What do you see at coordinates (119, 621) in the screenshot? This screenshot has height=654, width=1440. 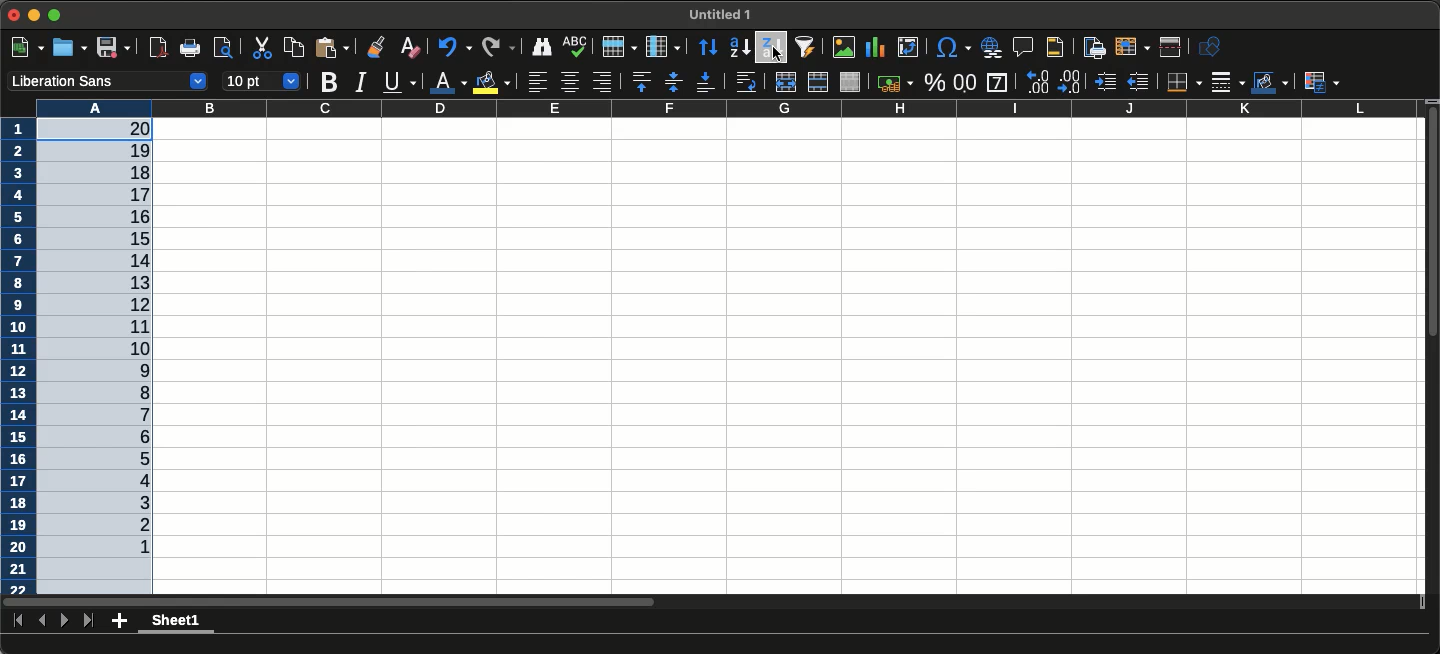 I see `Add new sheet` at bounding box center [119, 621].